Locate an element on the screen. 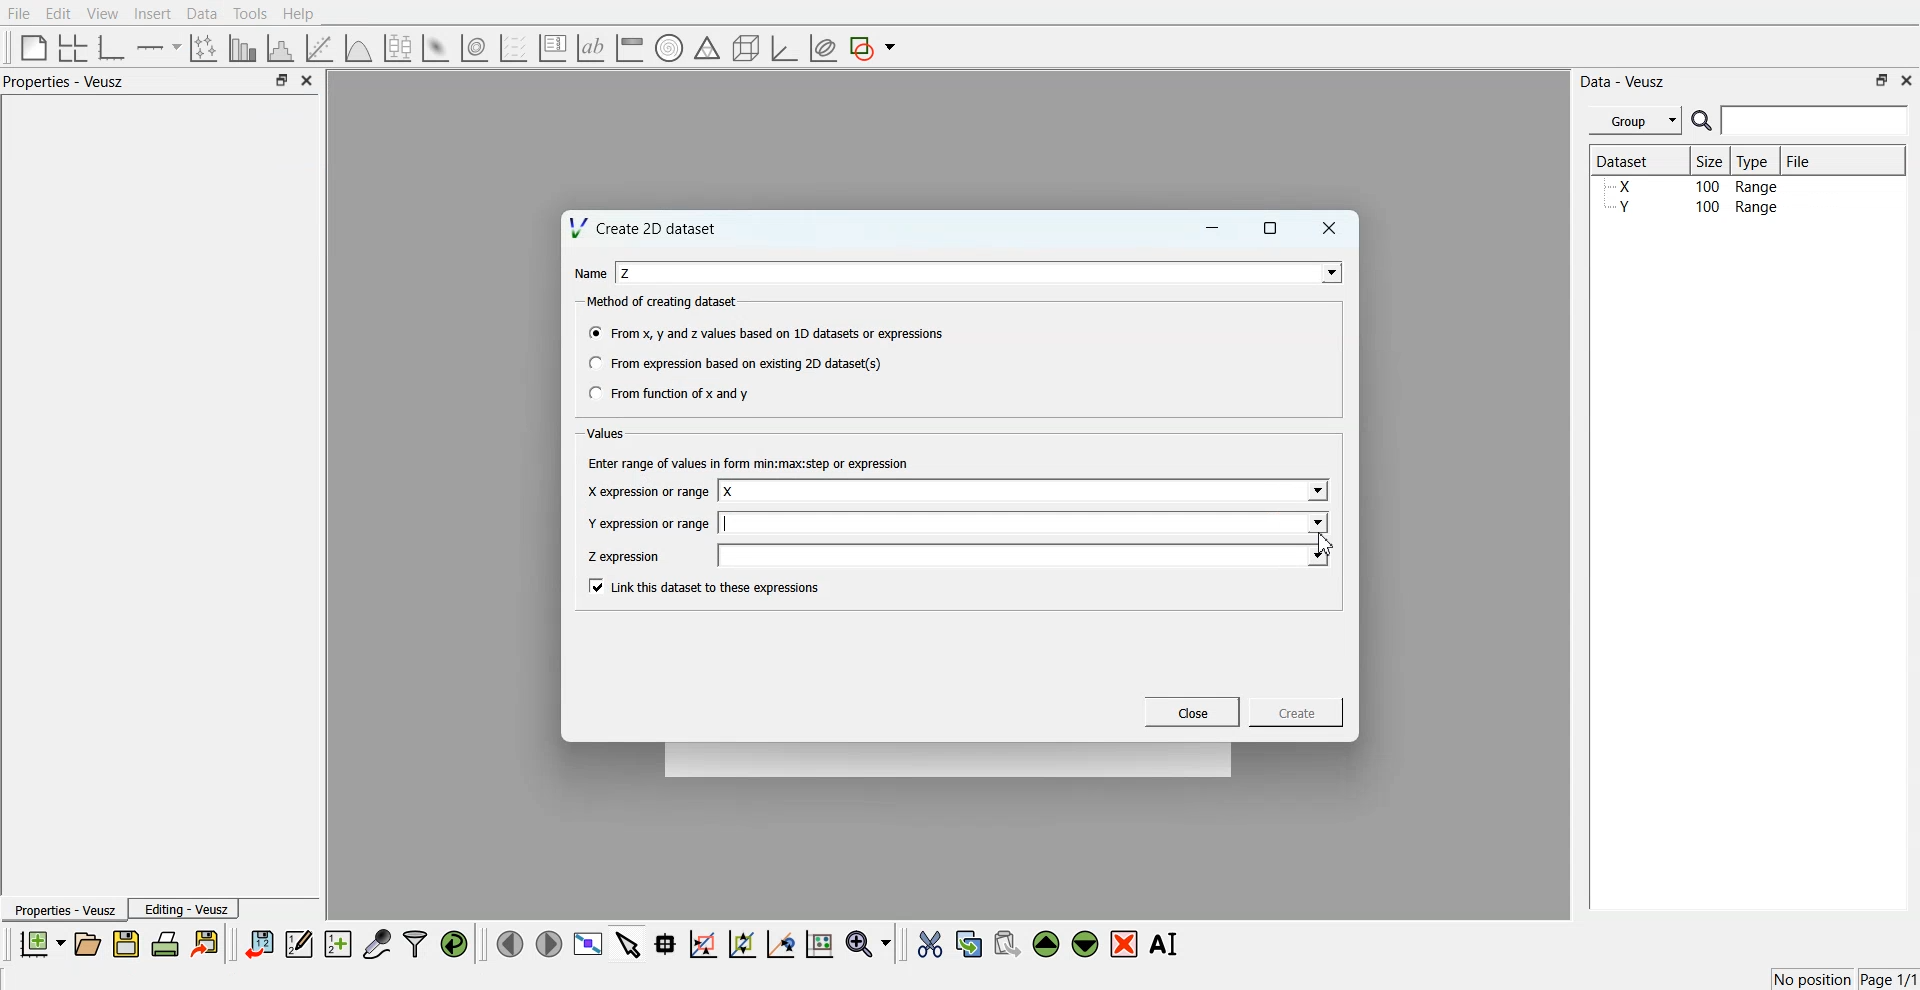 The width and height of the screenshot is (1920, 990). 3D Graph is located at coordinates (784, 48).